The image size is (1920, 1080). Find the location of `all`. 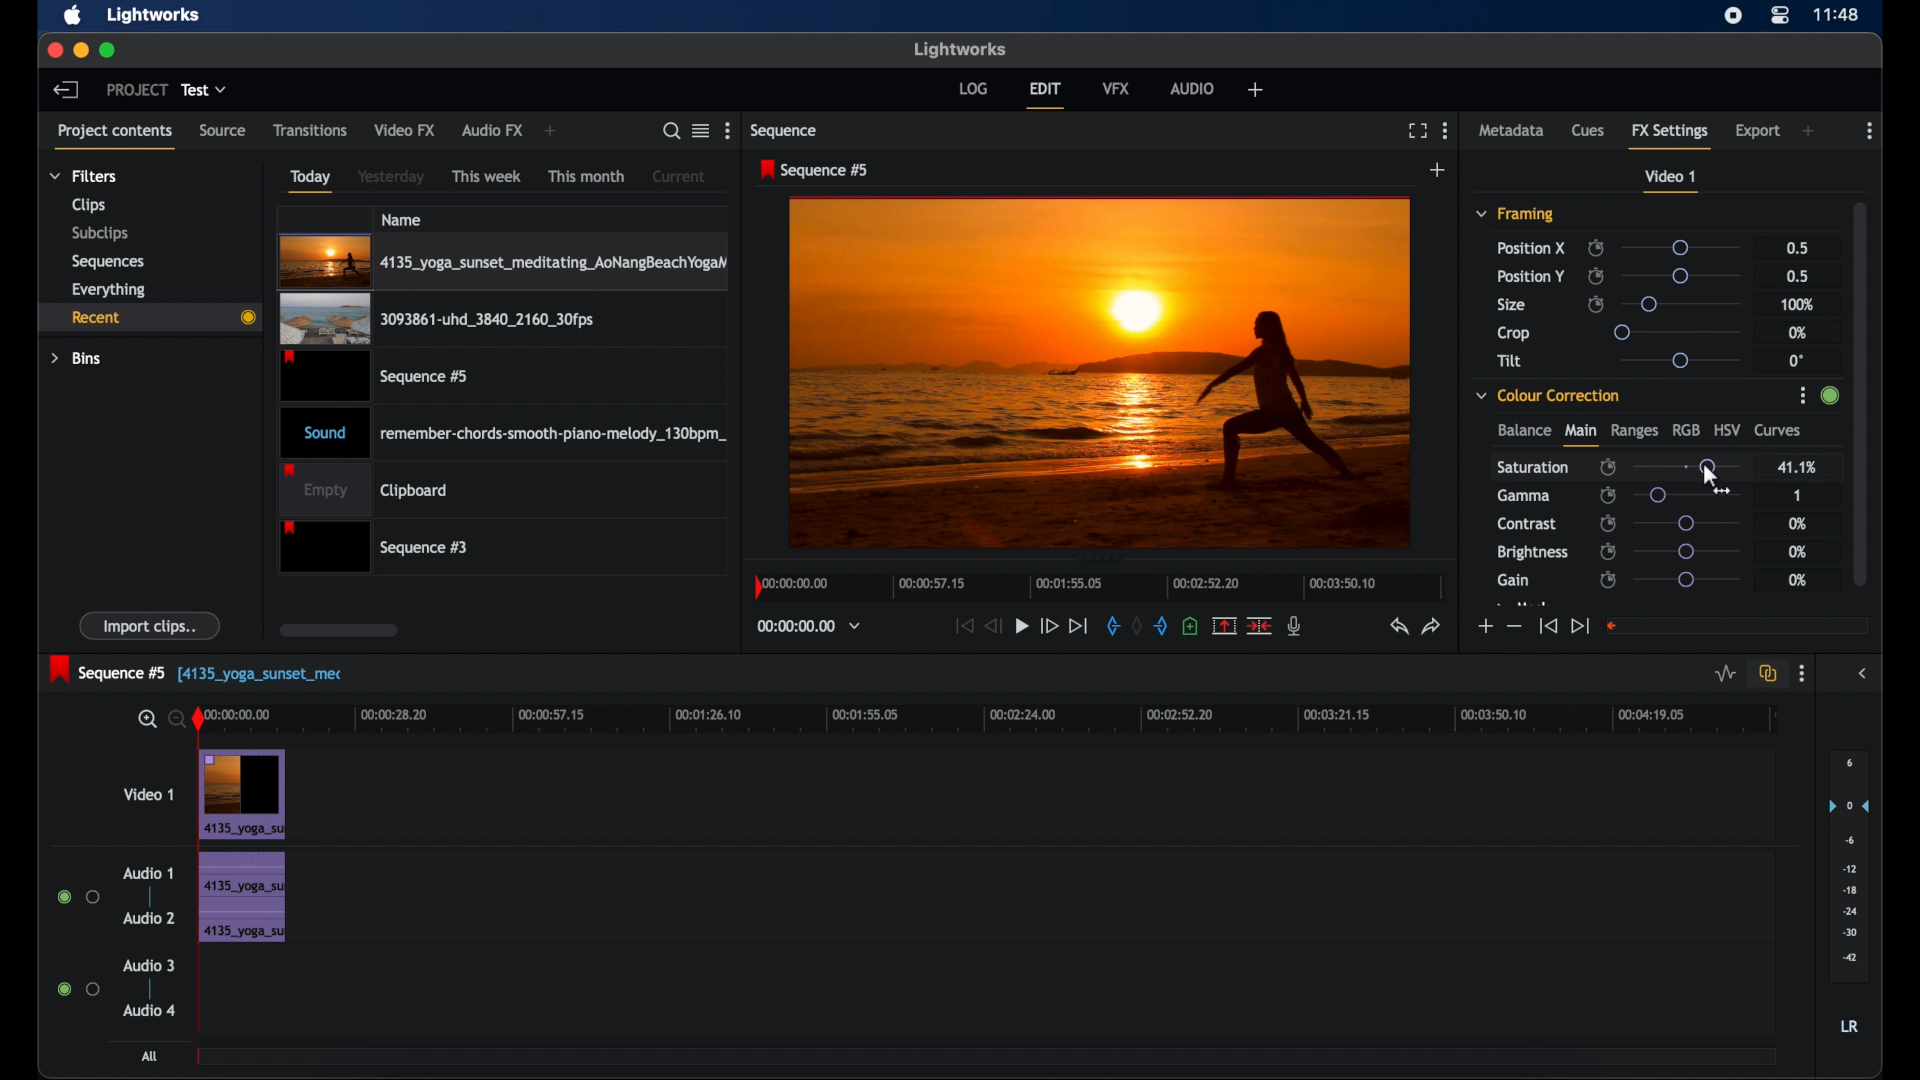

all is located at coordinates (150, 1056).